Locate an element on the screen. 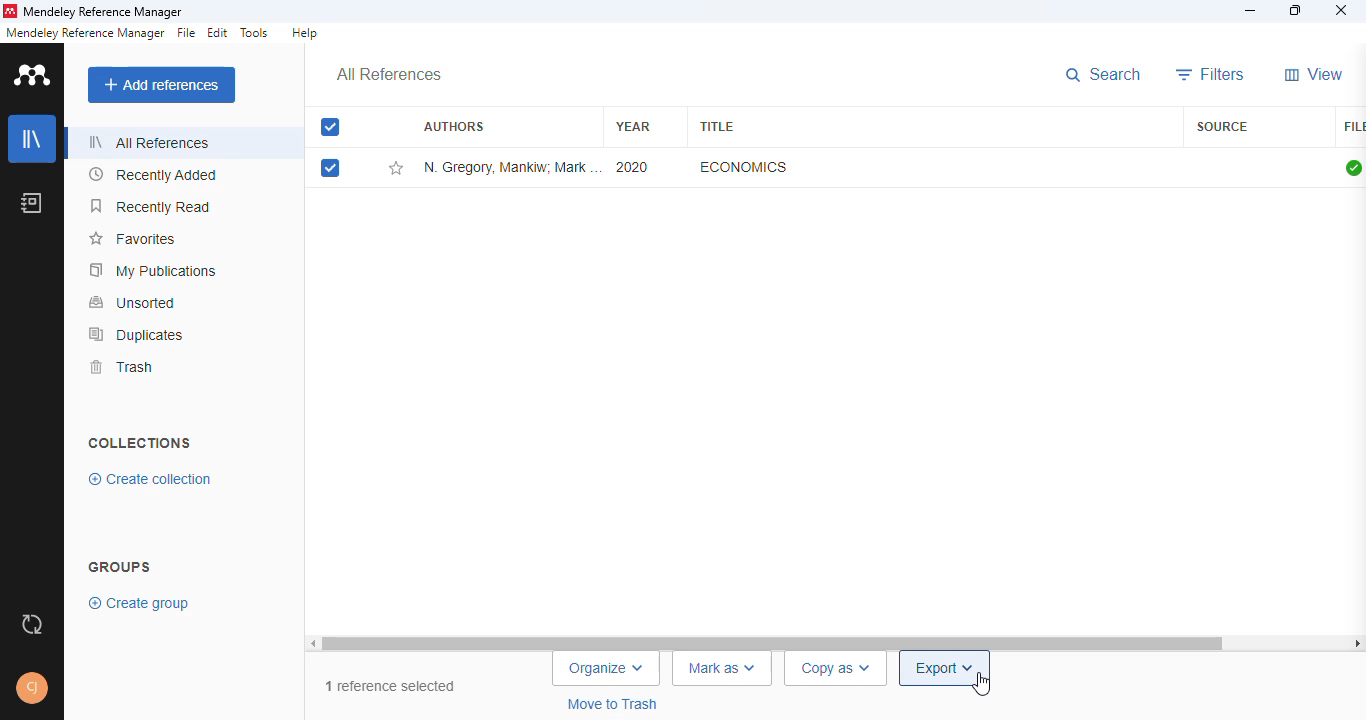  profile is located at coordinates (32, 688).